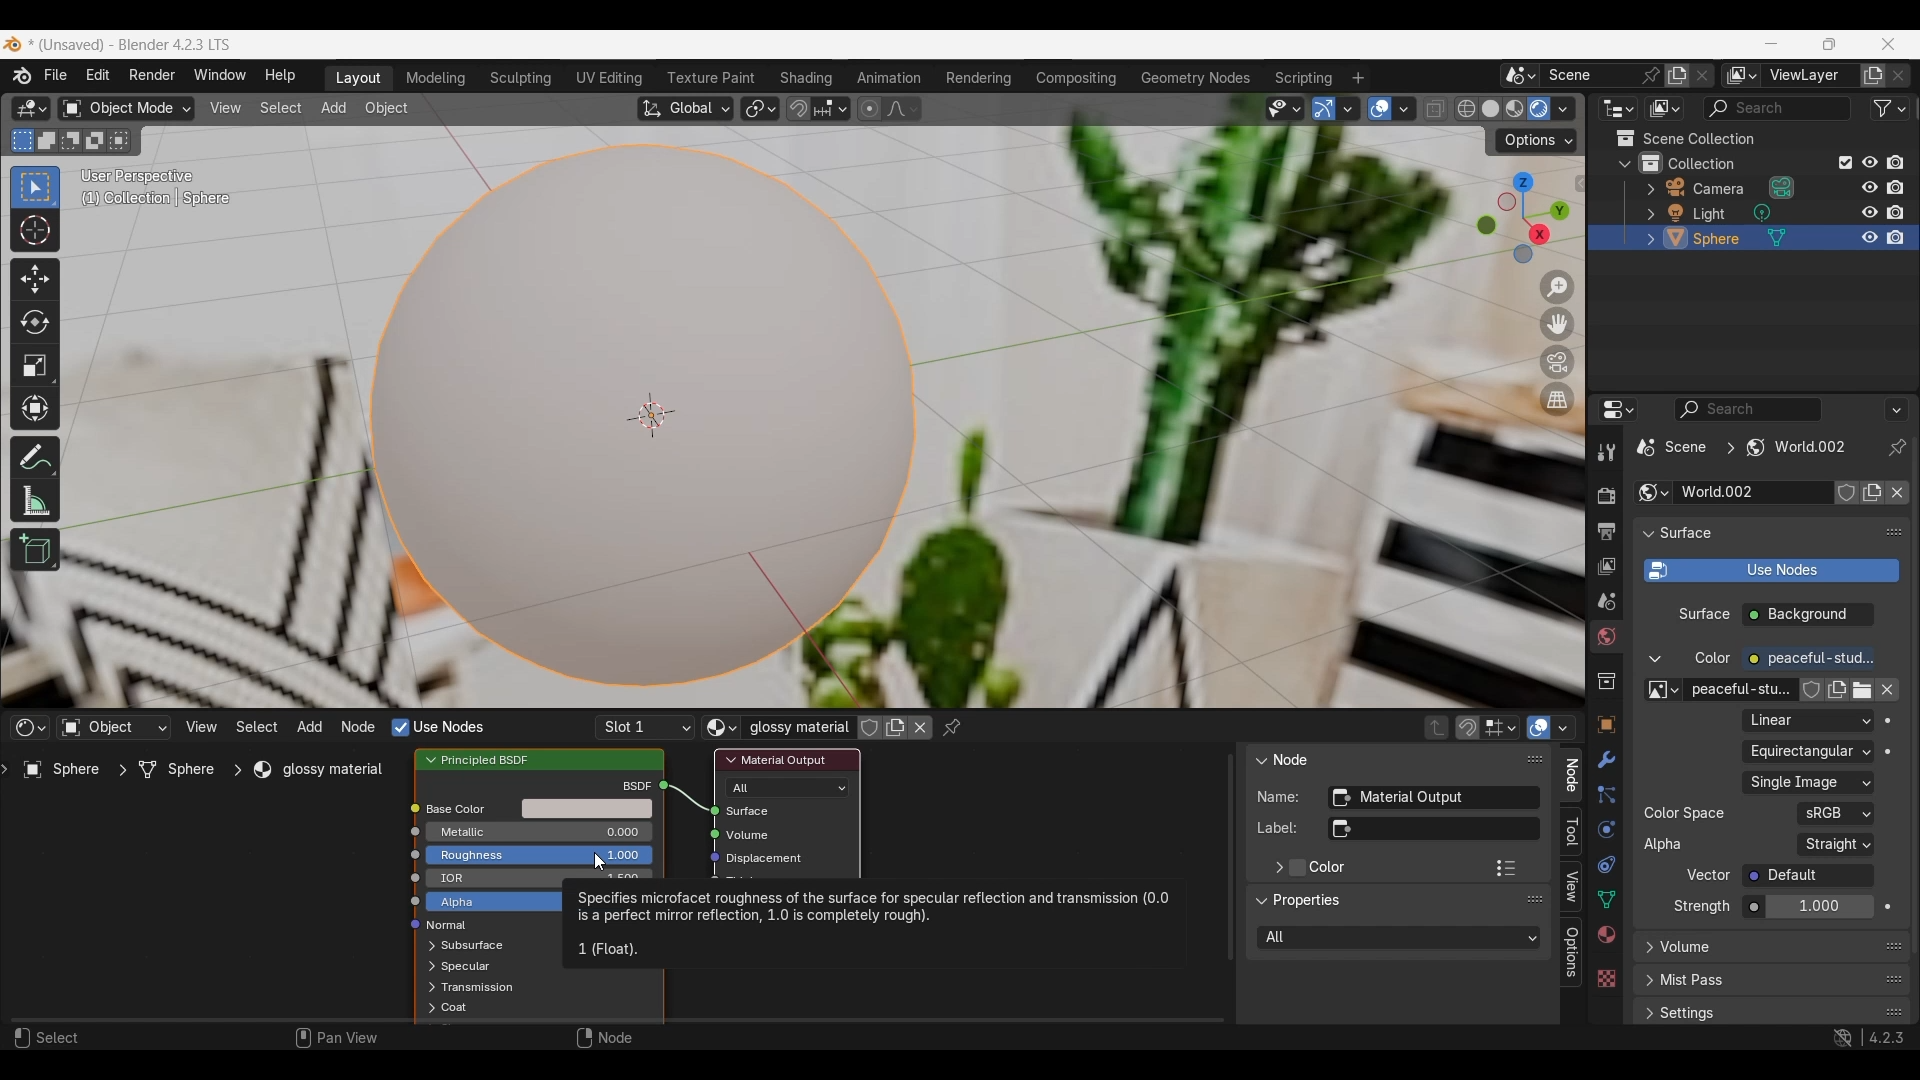 This screenshot has height=1080, width=1920. What do you see at coordinates (1605, 567) in the screenshot?
I see `View layer properties` at bounding box center [1605, 567].